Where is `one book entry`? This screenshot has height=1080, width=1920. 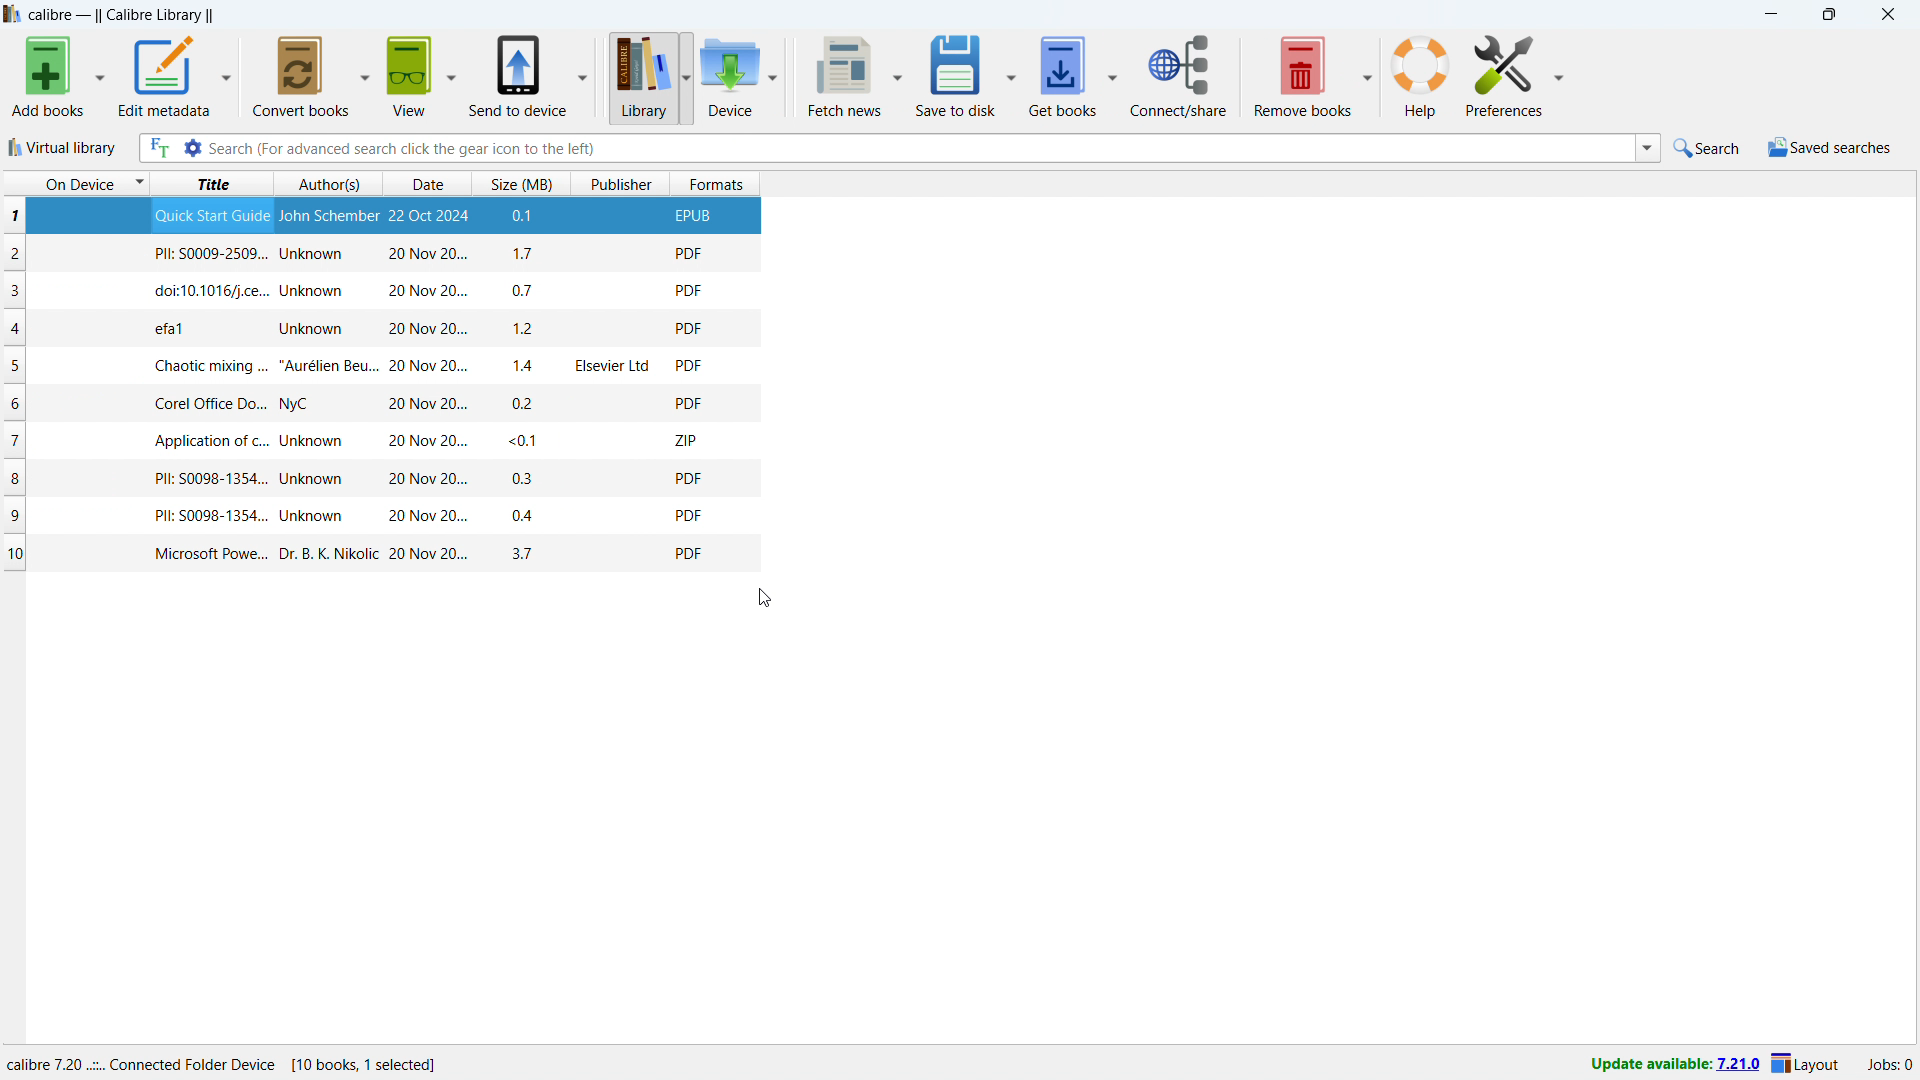
one book entry is located at coordinates (375, 481).